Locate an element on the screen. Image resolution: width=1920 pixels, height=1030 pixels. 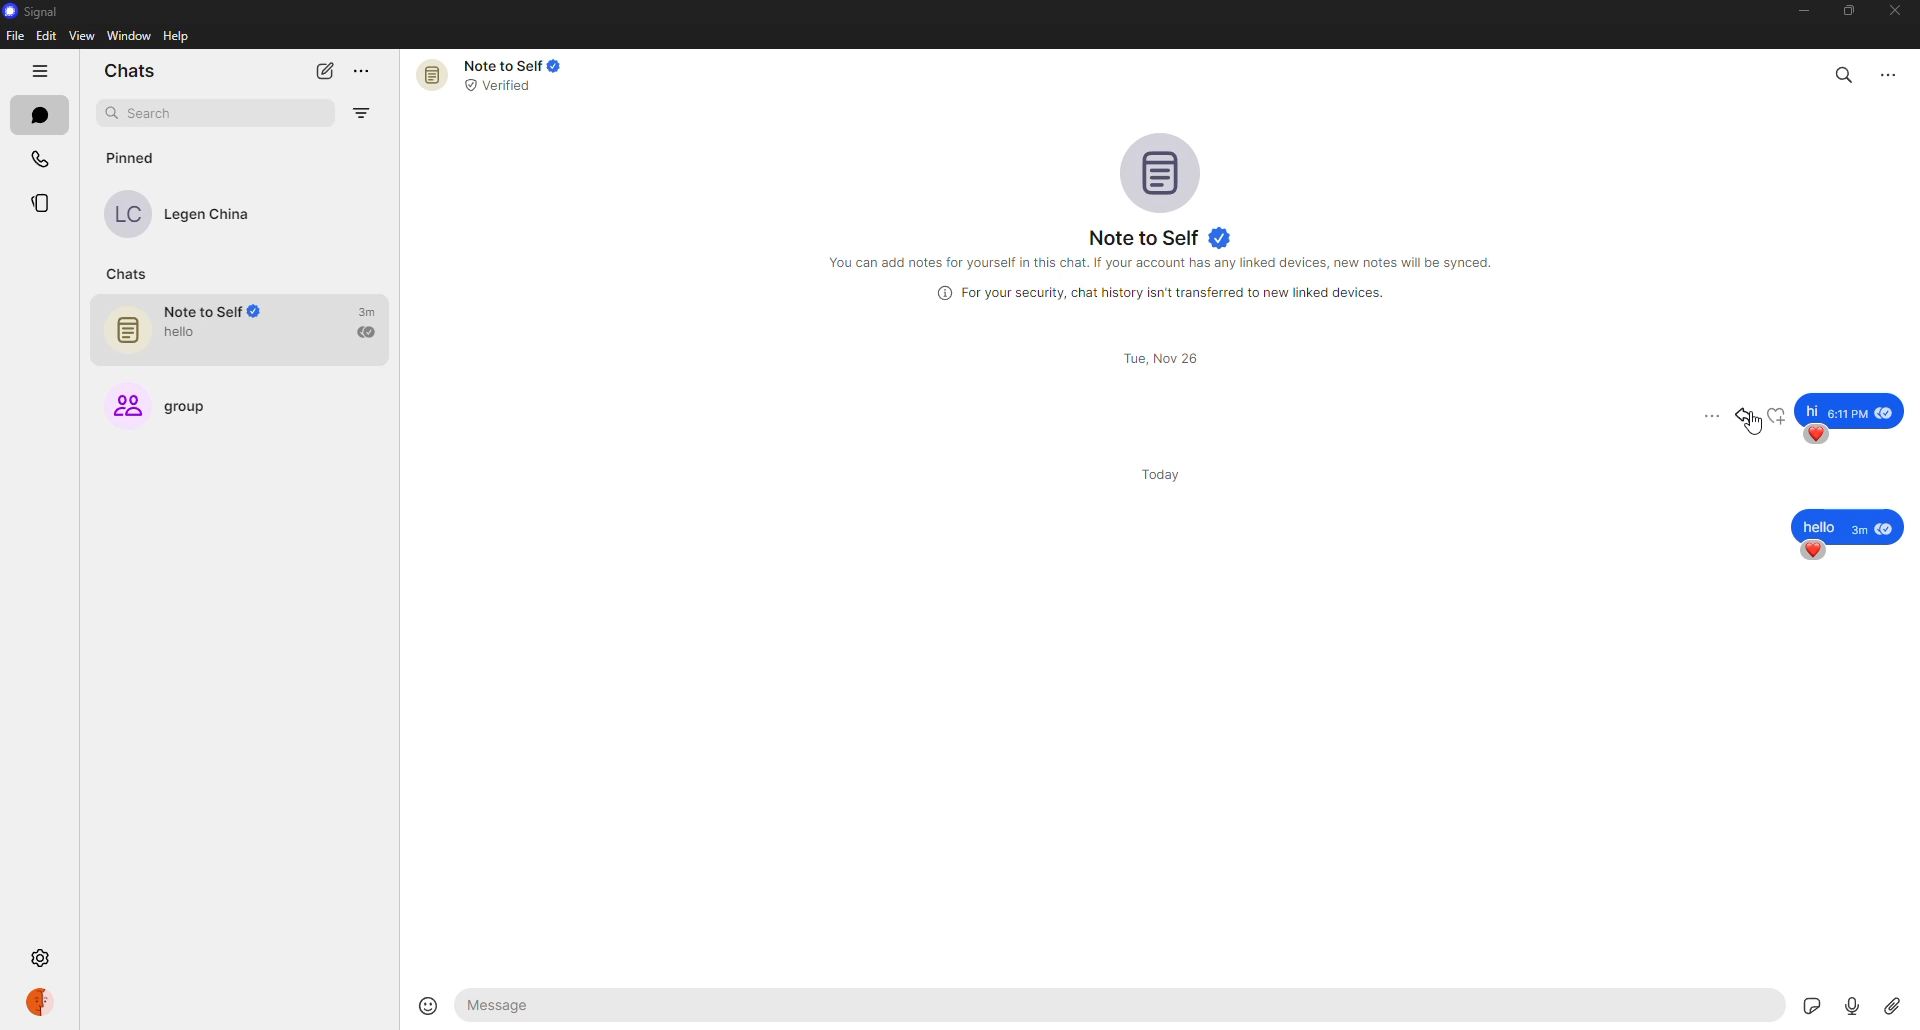
filter is located at coordinates (363, 116).